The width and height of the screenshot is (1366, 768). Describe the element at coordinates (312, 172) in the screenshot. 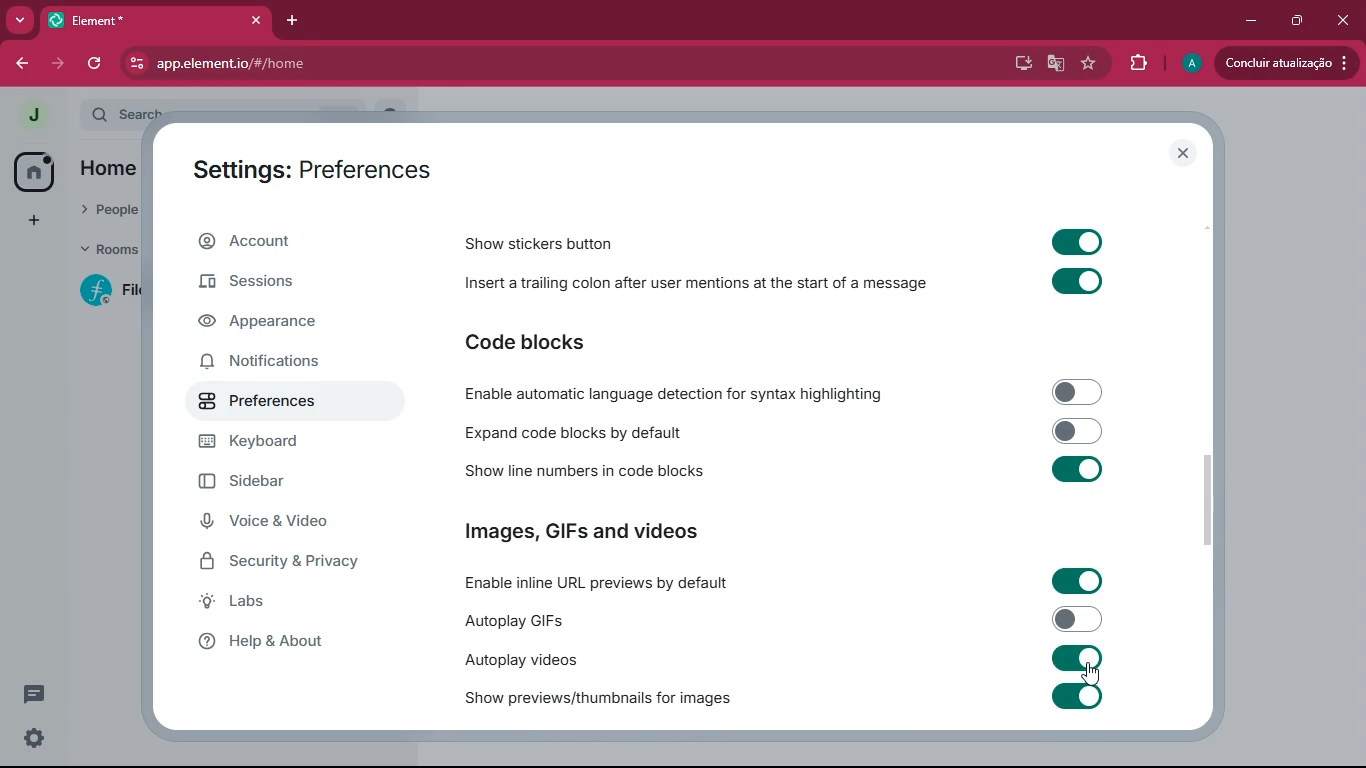

I see `Settings: Preferences` at that location.